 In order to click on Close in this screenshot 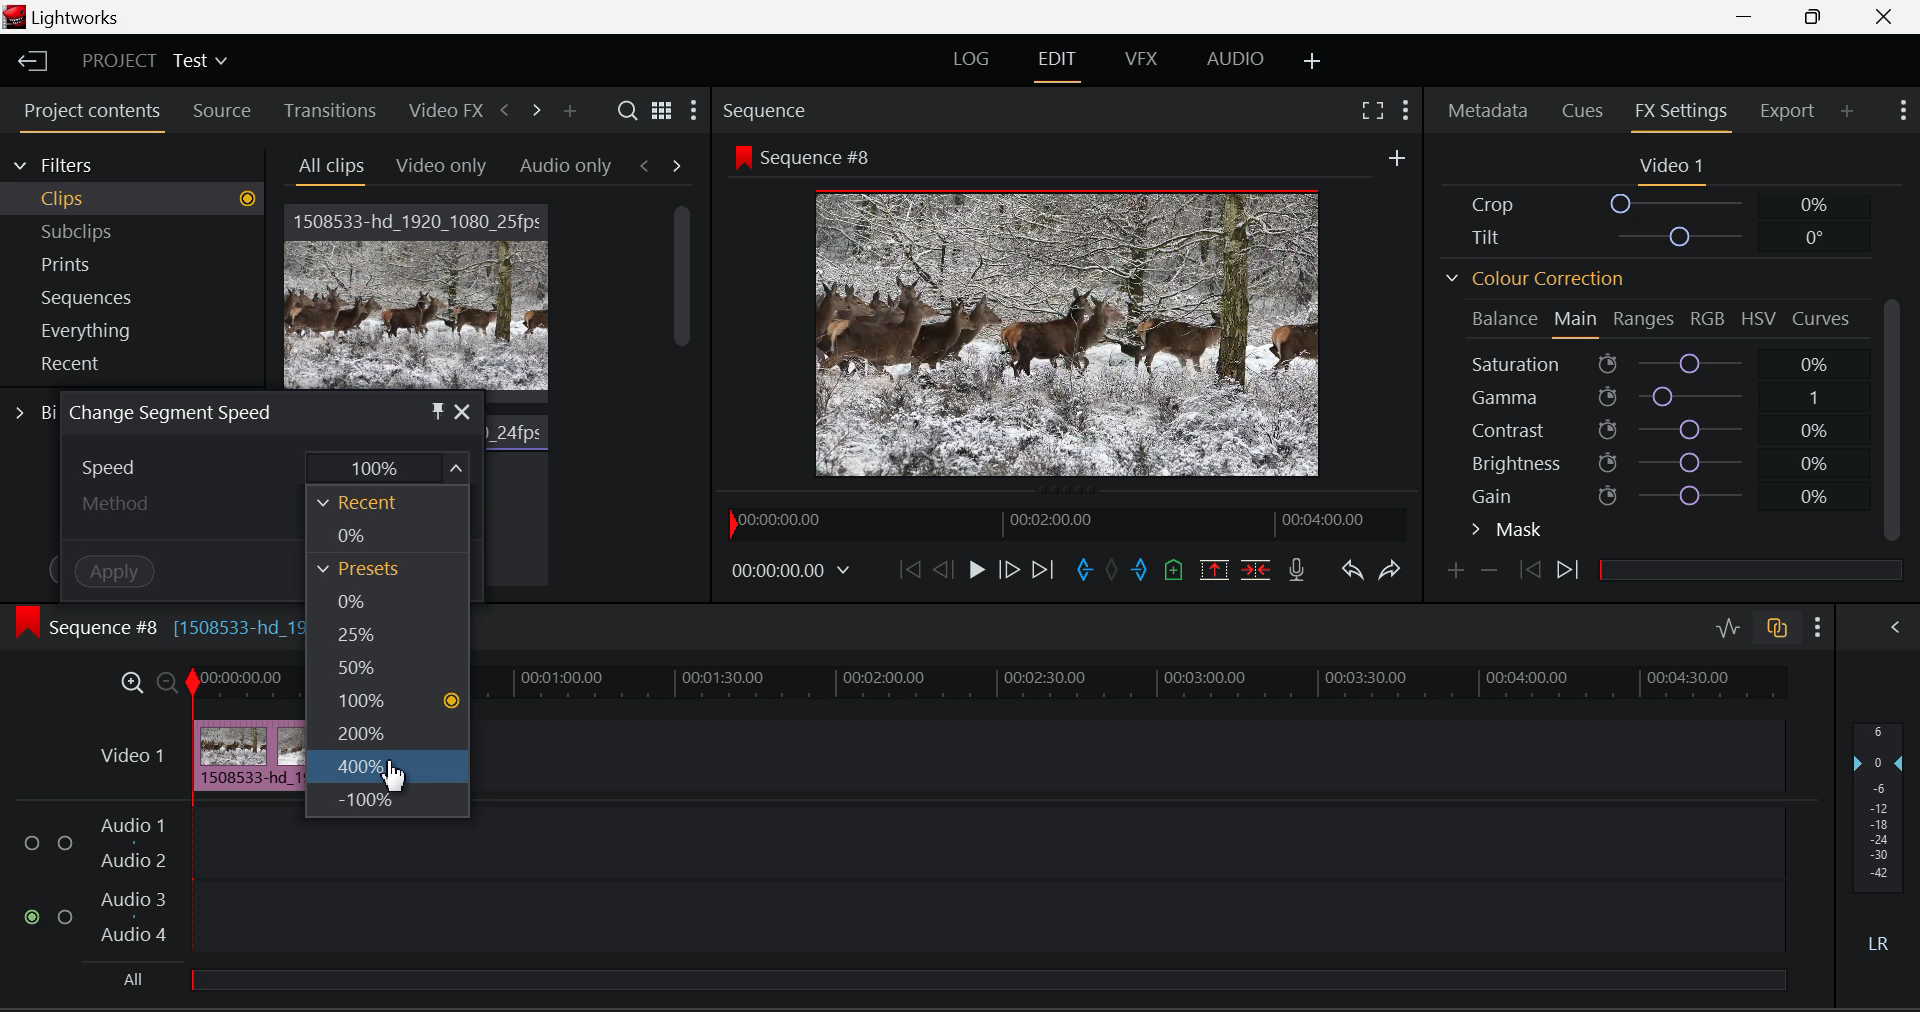, I will do `click(463, 413)`.